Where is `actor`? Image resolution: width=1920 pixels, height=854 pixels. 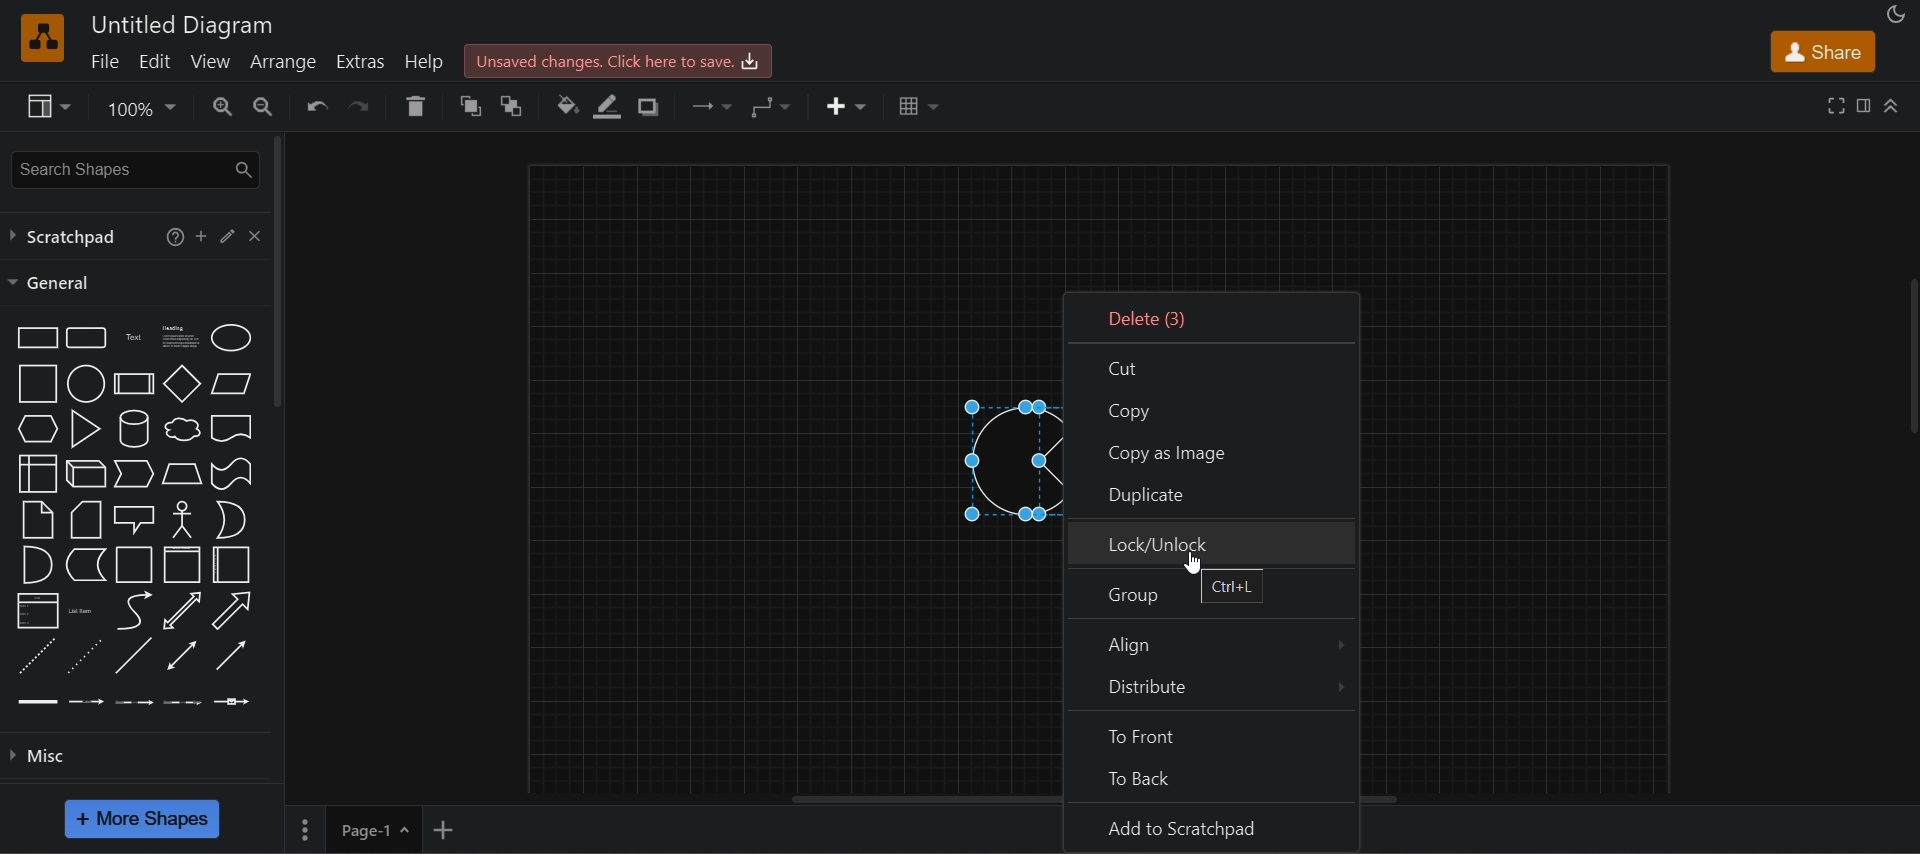
actor is located at coordinates (183, 517).